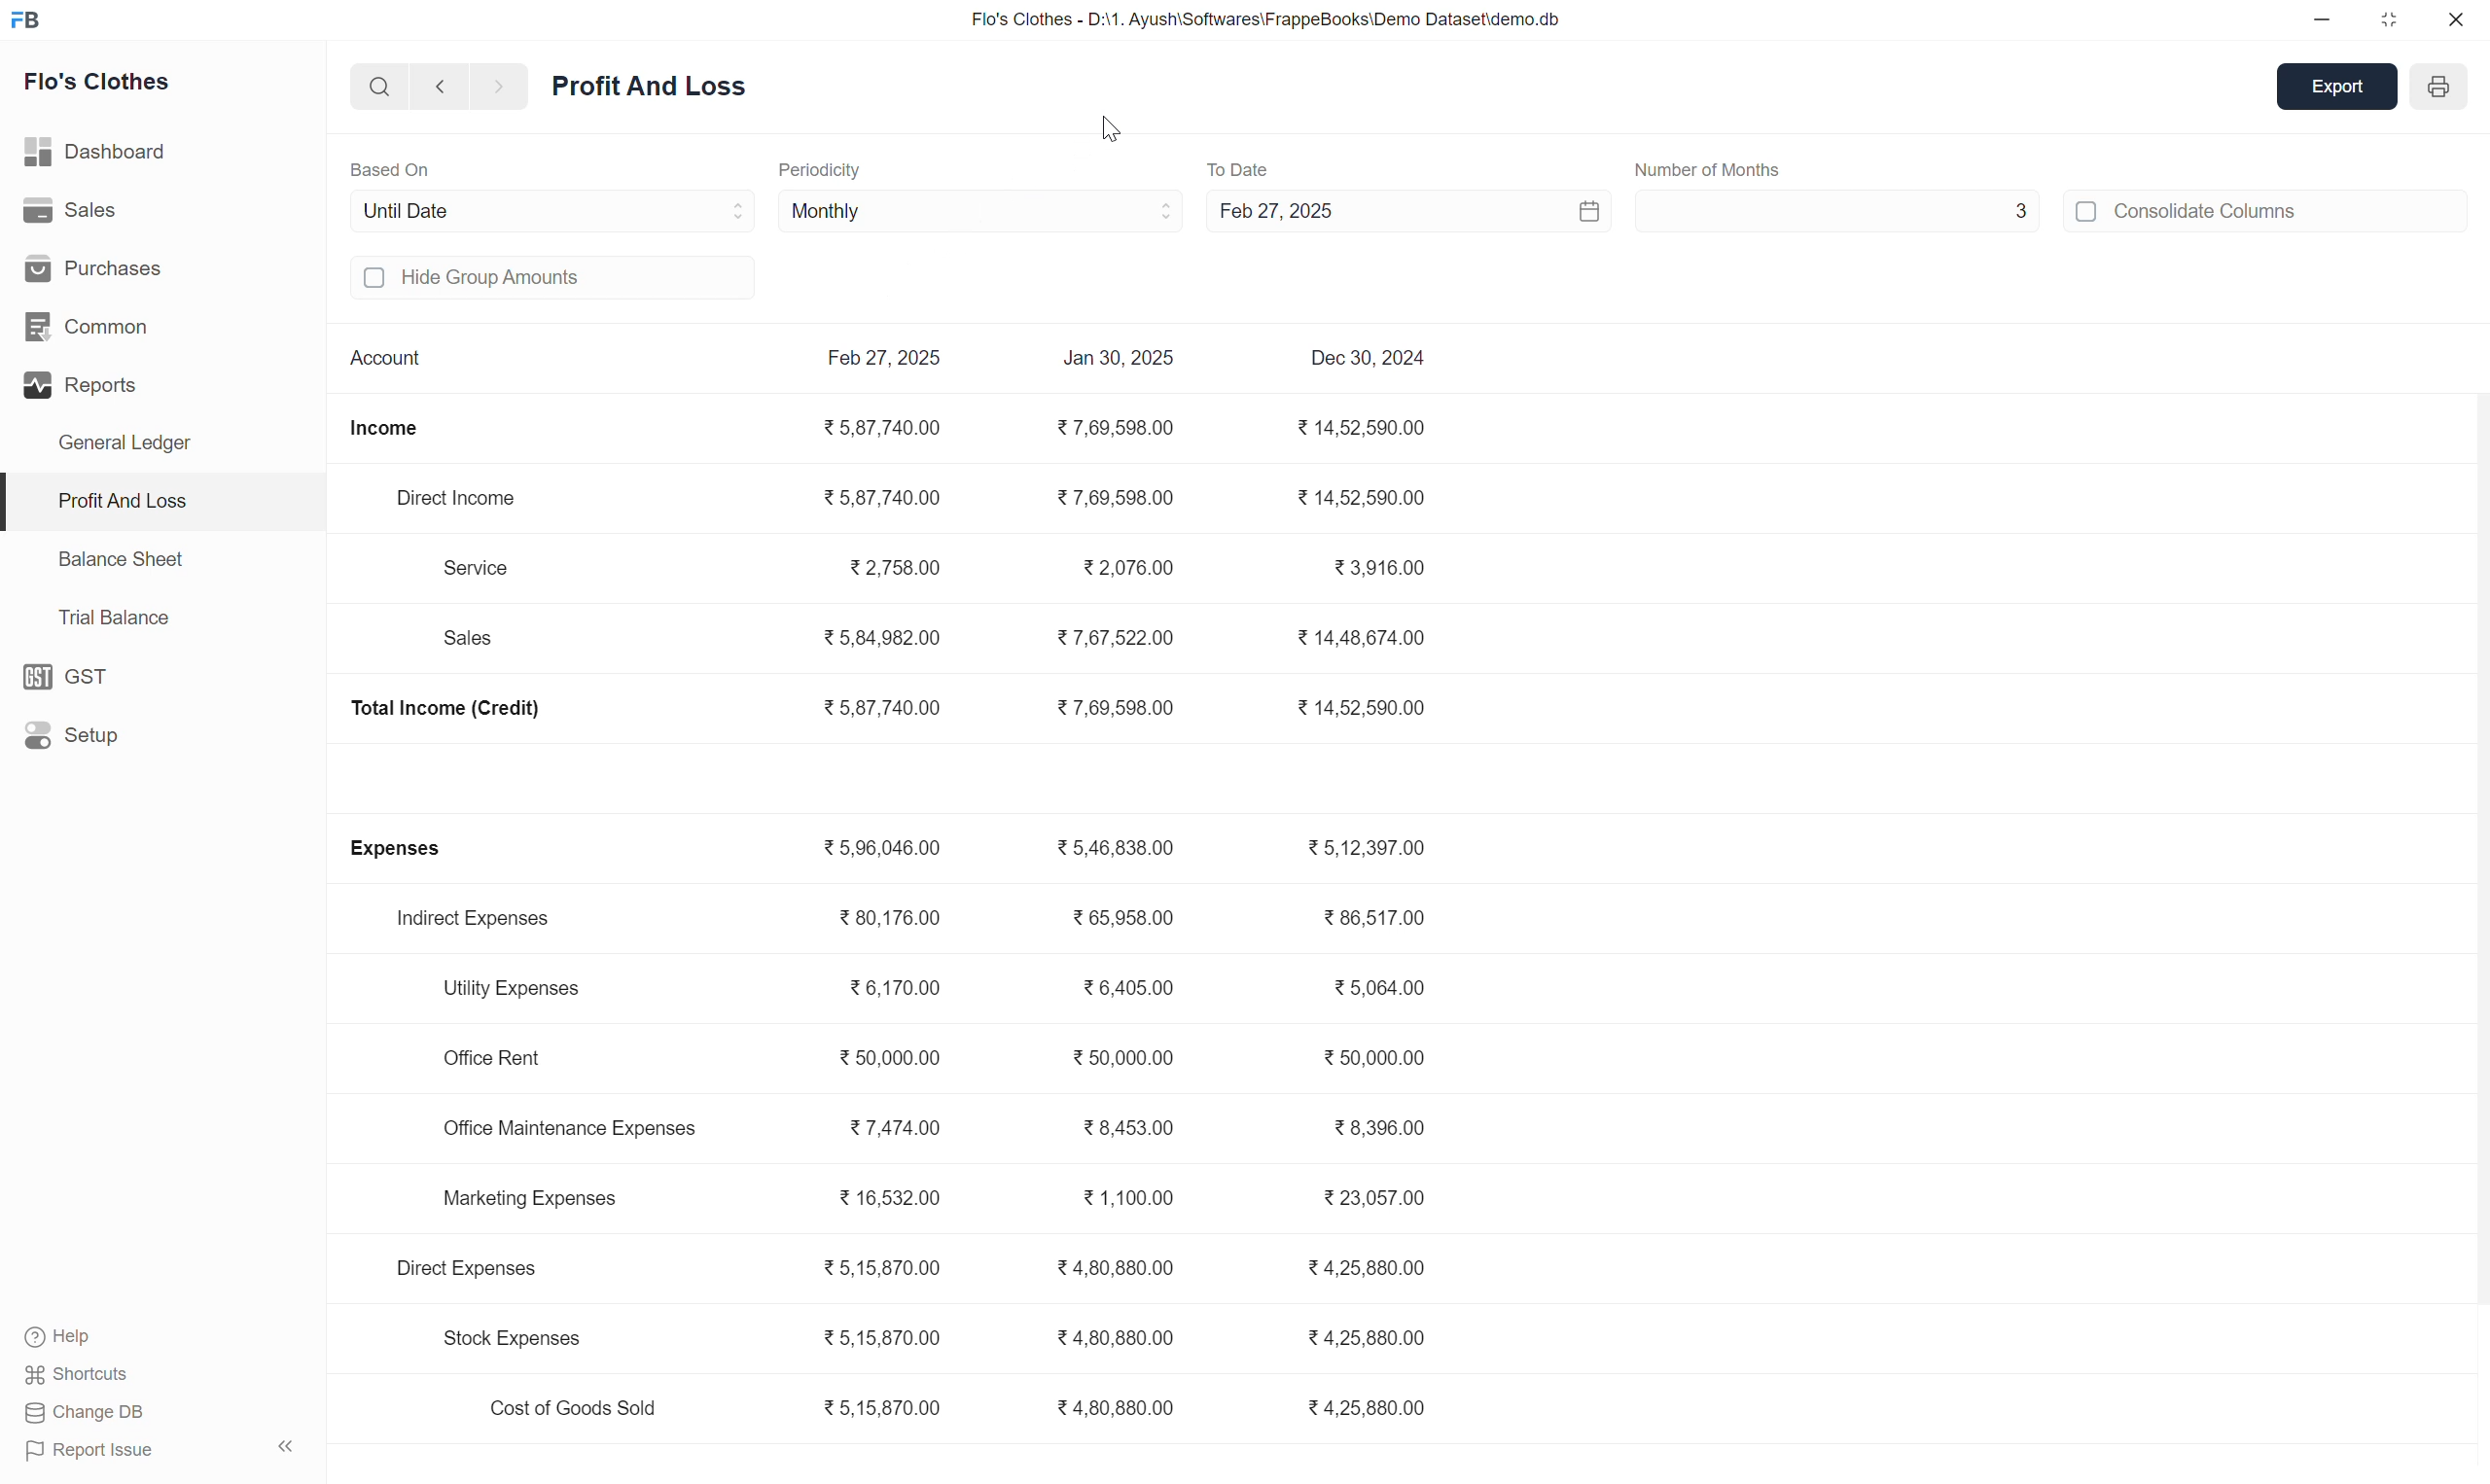 This screenshot has width=2490, height=1484. What do you see at coordinates (417, 853) in the screenshot?
I see `Expenses` at bounding box center [417, 853].